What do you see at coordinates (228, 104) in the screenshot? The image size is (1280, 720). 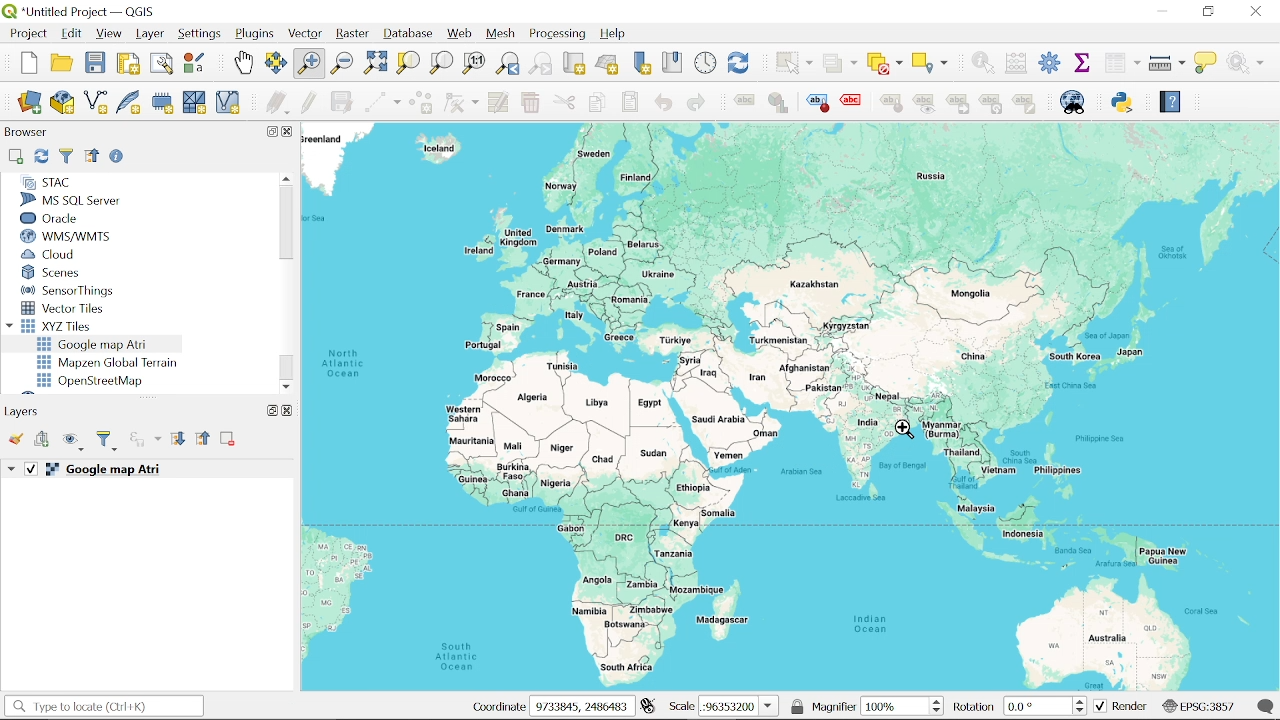 I see `New virtual layer` at bounding box center [228, 104].